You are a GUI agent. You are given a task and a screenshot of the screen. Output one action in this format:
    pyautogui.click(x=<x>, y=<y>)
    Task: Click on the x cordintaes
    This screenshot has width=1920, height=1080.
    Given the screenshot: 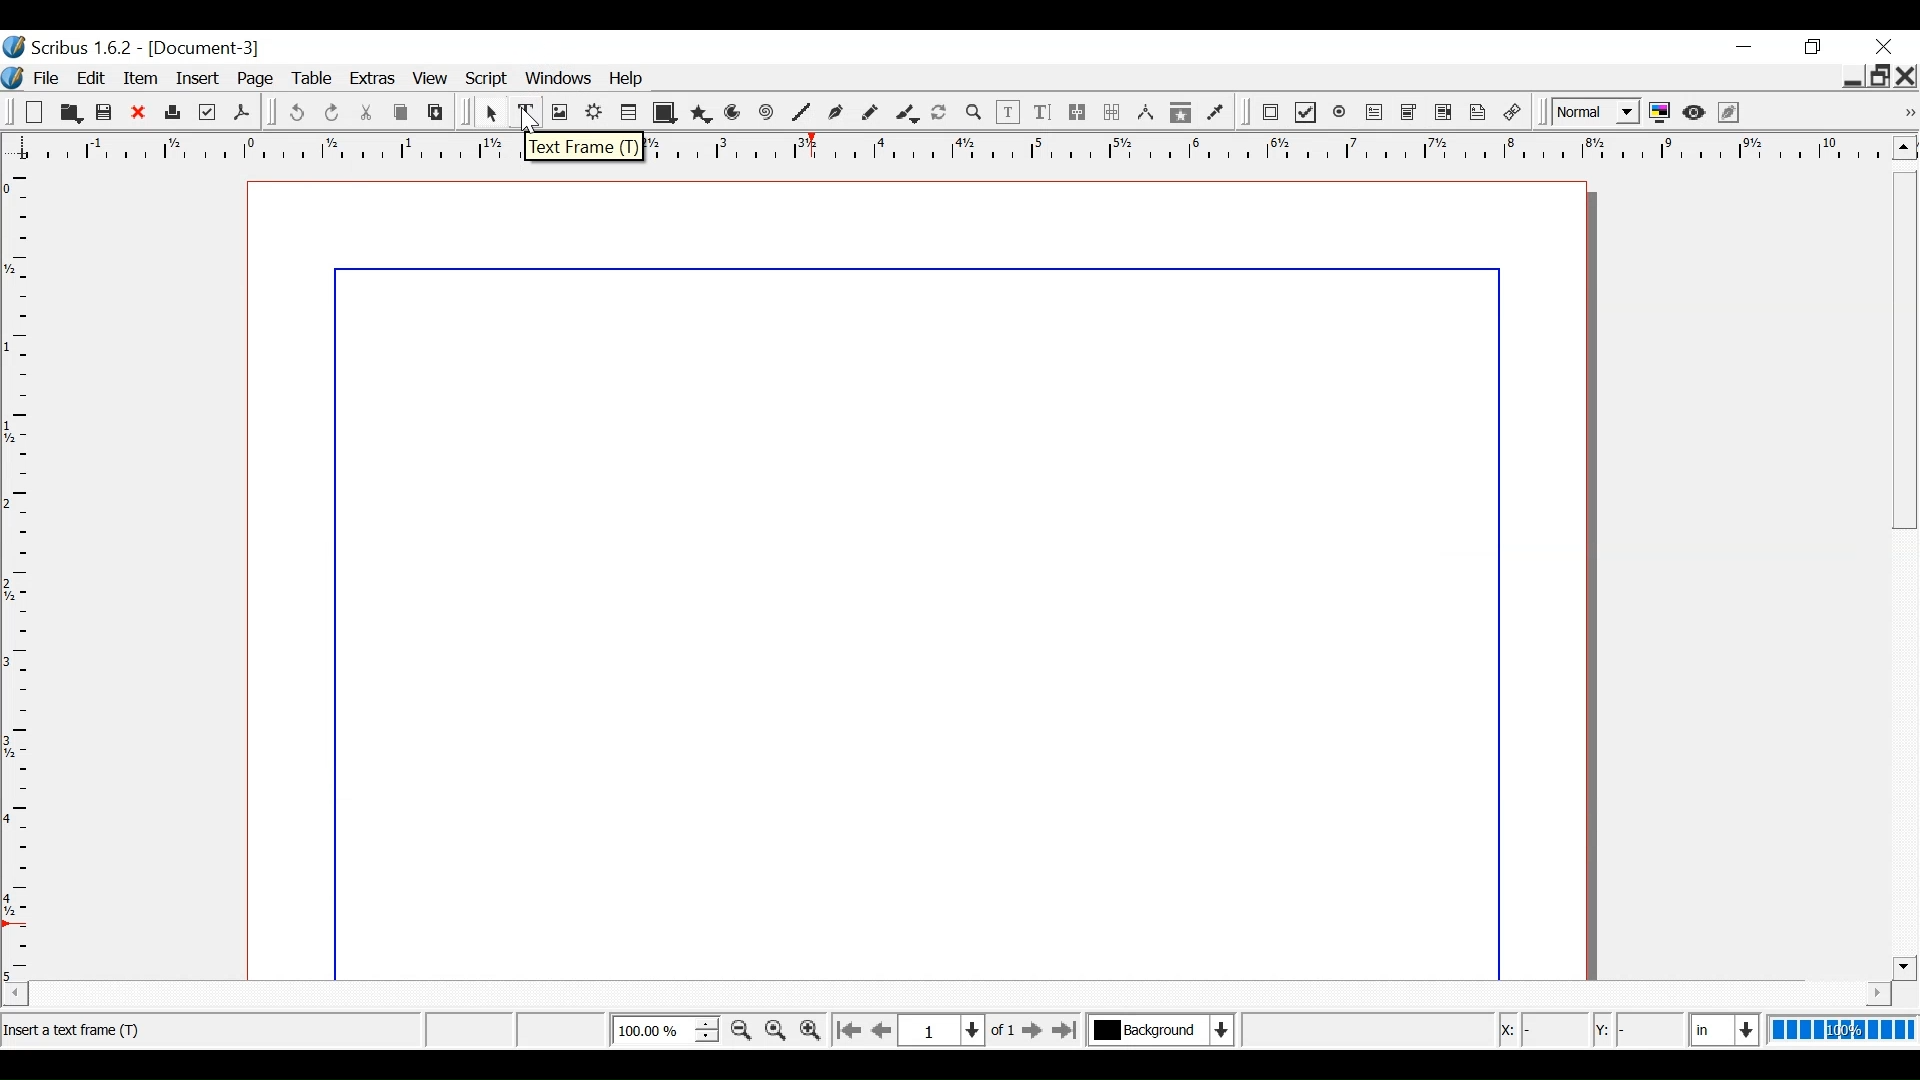 What is the action you would take?
    pyautogui.click(x=1543, y=1031)
    